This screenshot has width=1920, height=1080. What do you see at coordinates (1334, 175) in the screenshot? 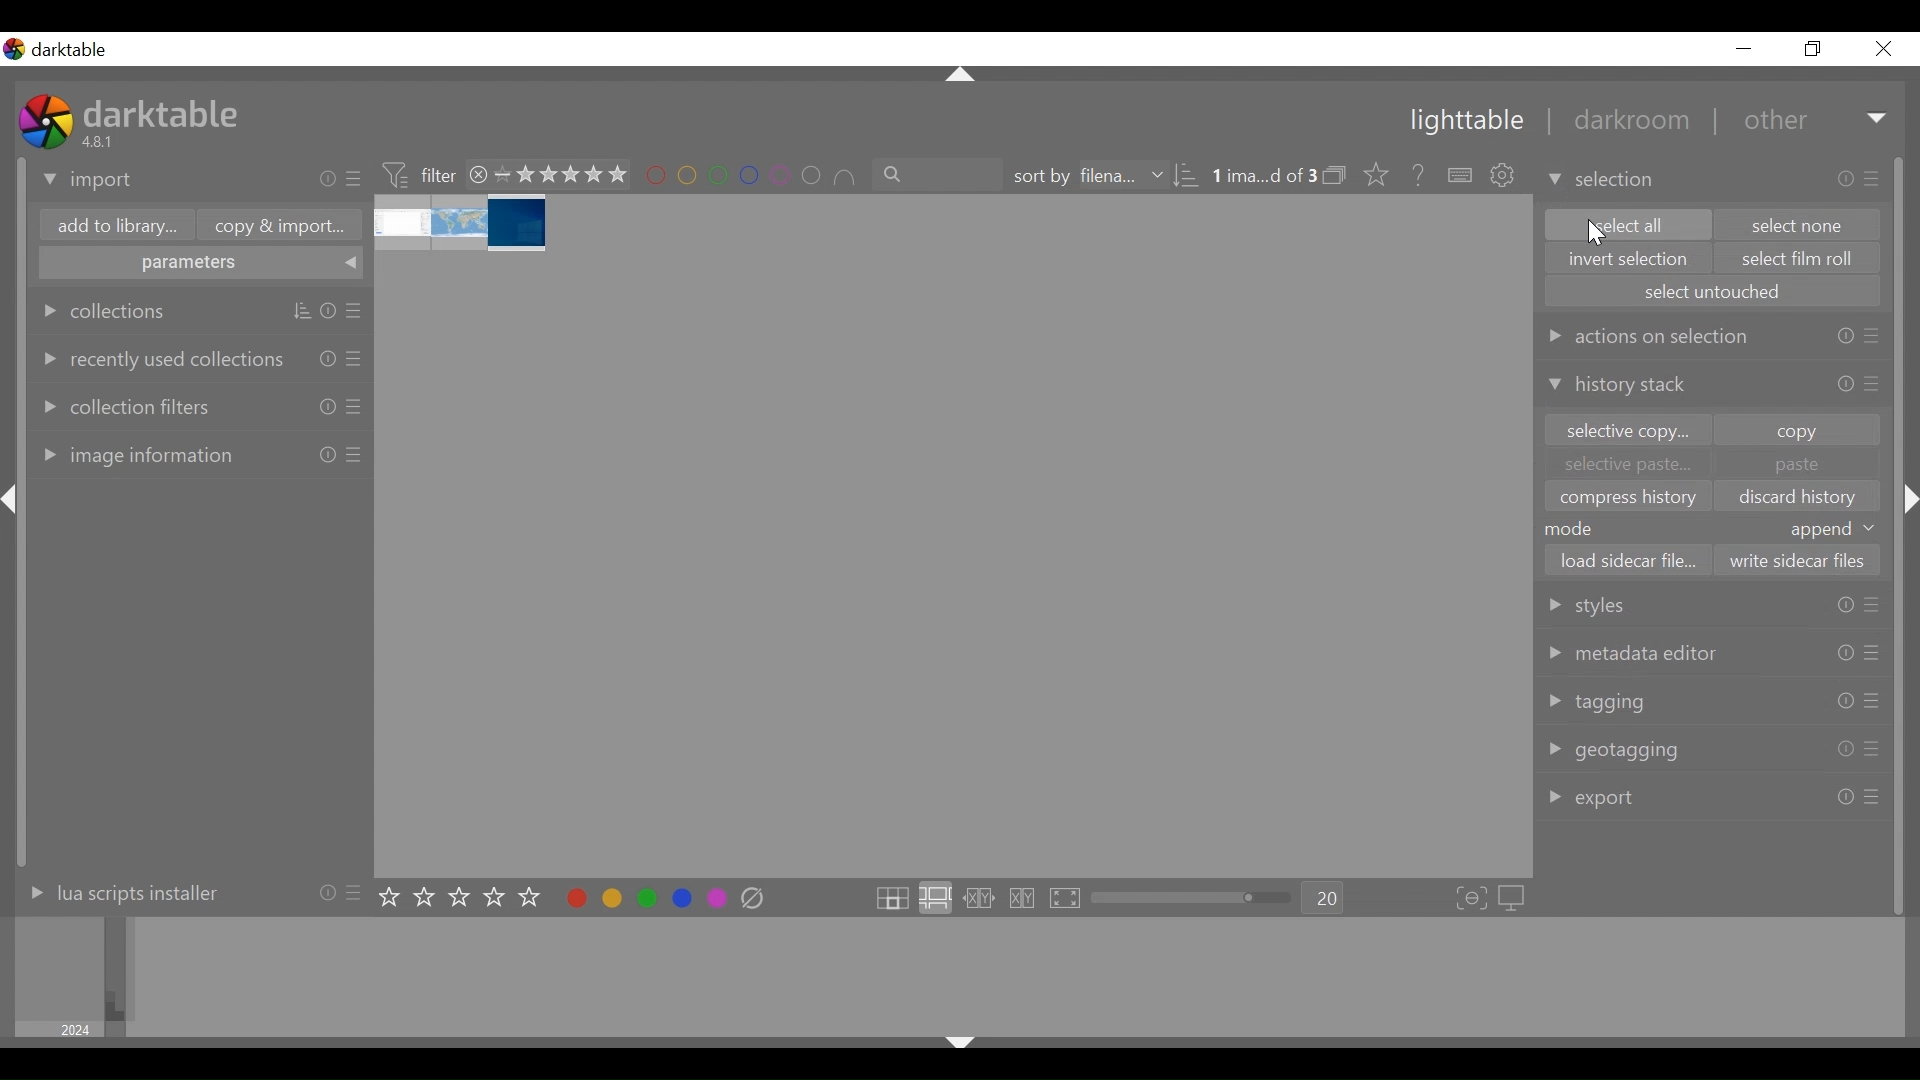
I see `expand/collapse grouped images` at bounding box center [1334, 175].